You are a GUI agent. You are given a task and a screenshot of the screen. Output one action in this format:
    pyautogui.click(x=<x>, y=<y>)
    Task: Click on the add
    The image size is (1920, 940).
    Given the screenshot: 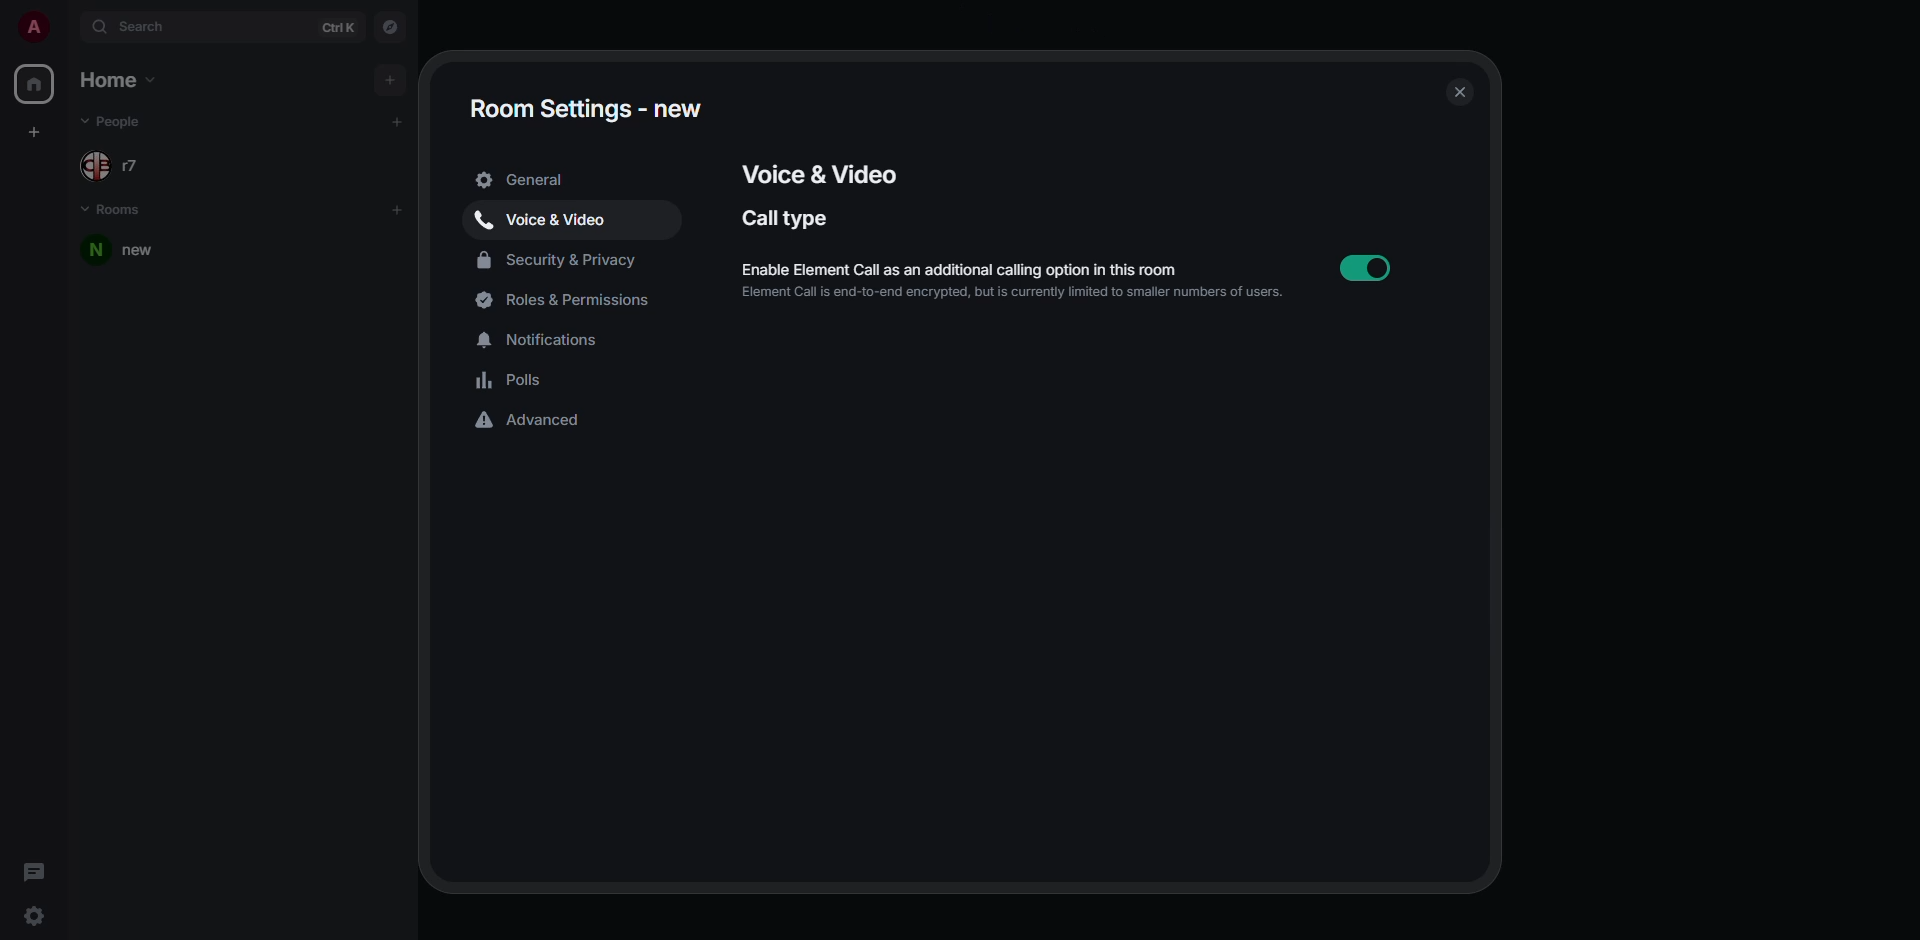 What is the action you would take?
    pyautogui.click(x=390, y=77)
    